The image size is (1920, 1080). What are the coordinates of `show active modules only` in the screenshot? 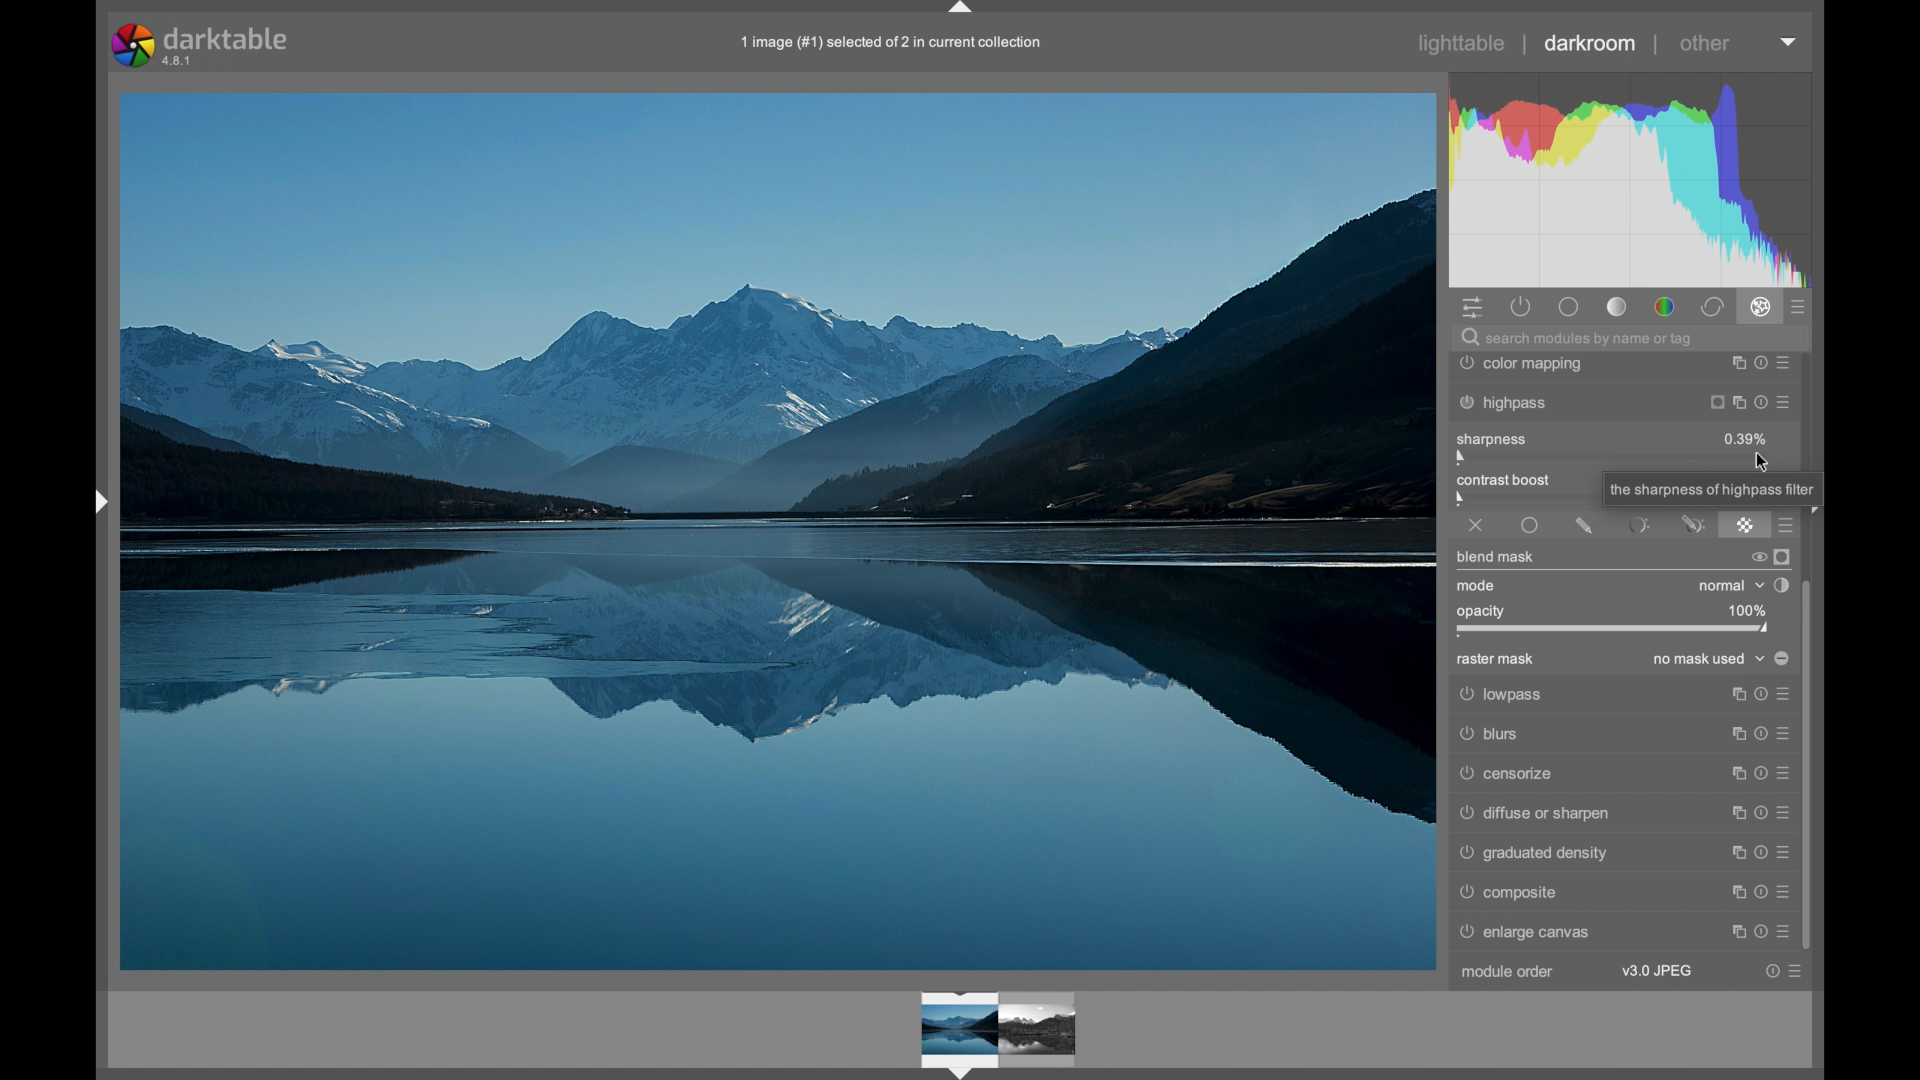 It's located at (1520, 307).